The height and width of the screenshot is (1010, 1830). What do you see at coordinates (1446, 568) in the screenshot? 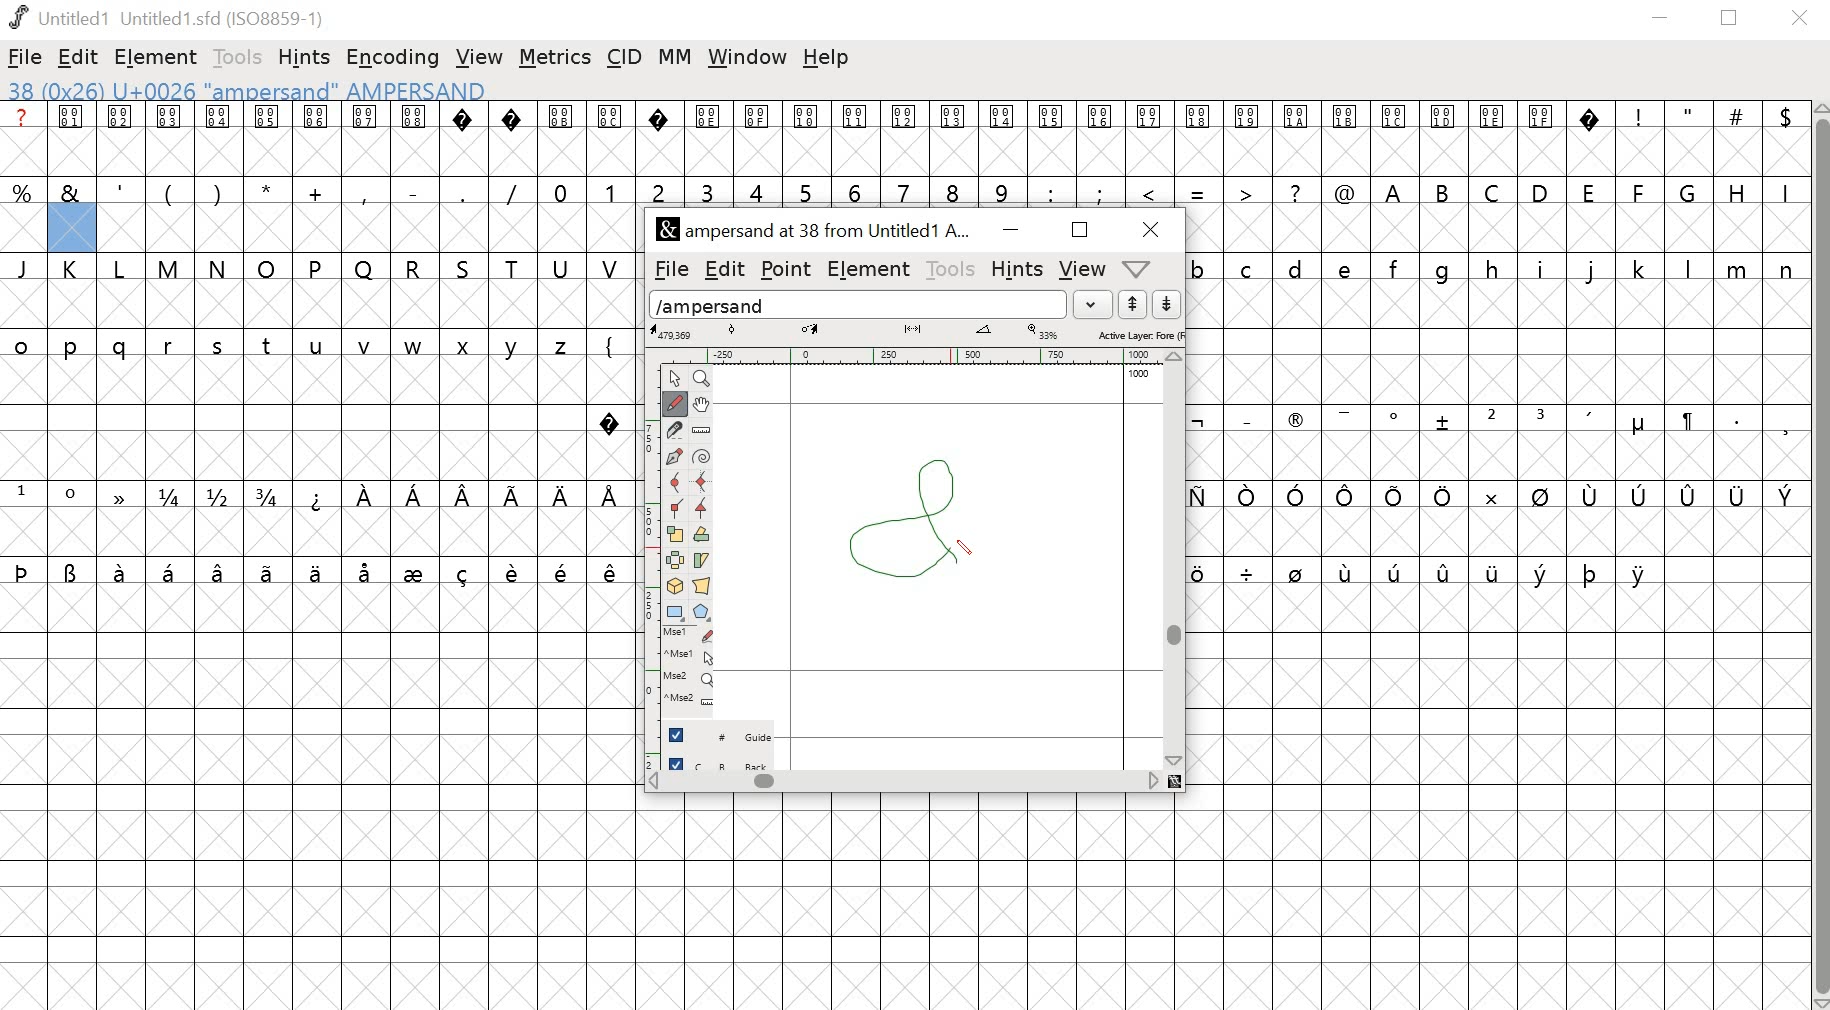
I see `symbol` at bounding box center [1446, 568].